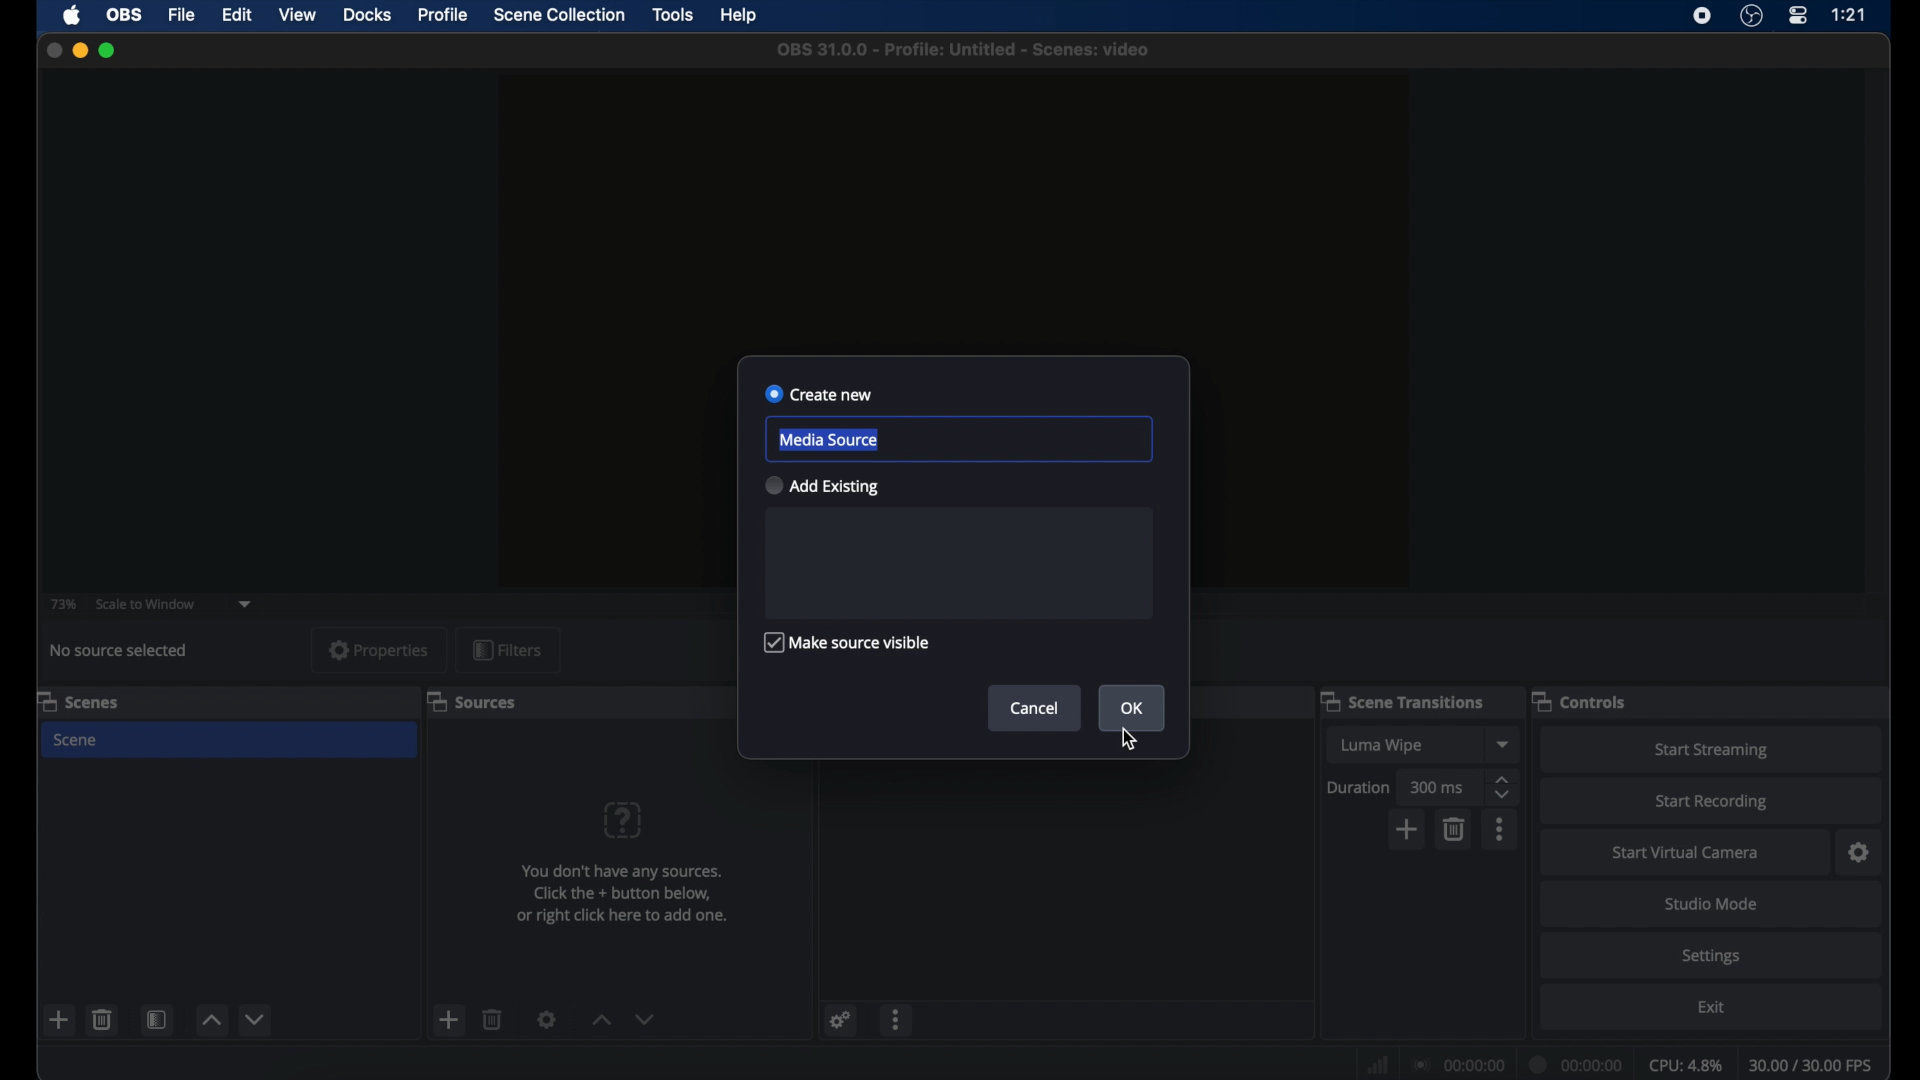 The width and height of the screenshot is (1920, 1080). I want to click on cancel, so click(1034, 708).